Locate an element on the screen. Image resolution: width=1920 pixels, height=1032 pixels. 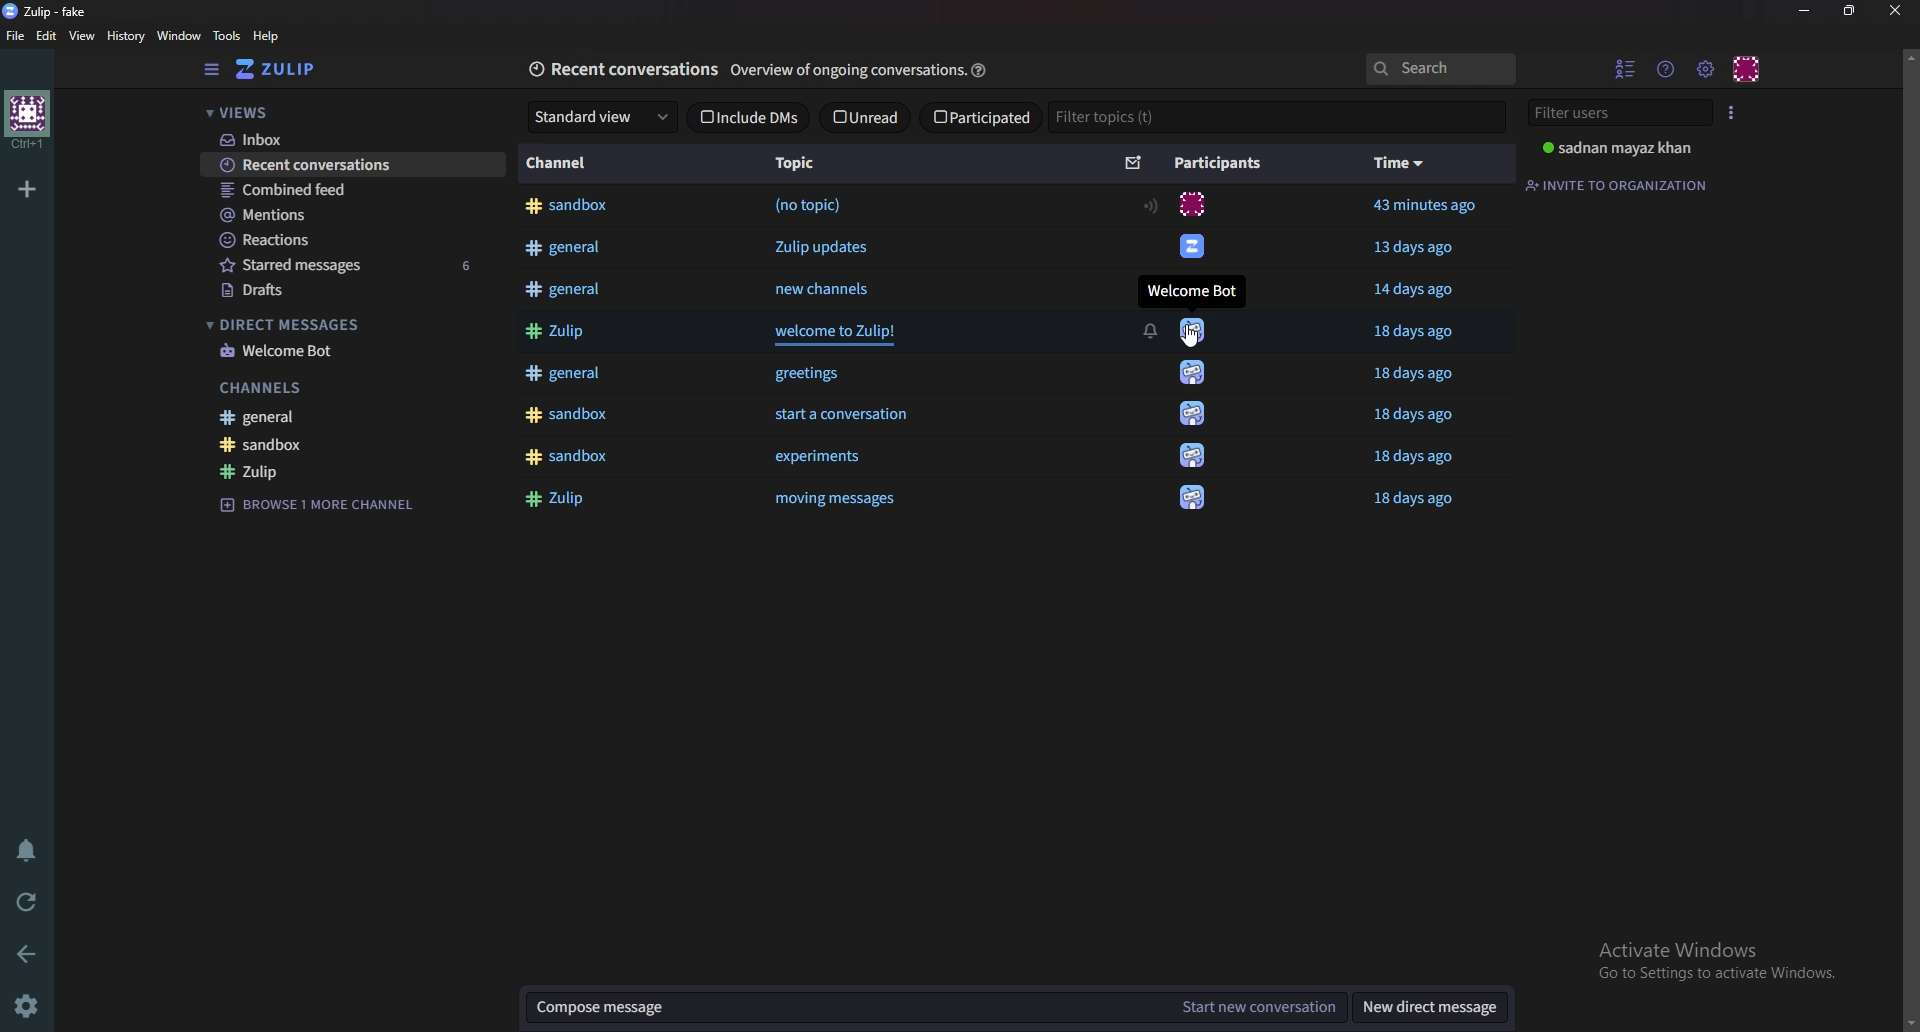
Welcome Bot. is located at coordinates (1192, 288).